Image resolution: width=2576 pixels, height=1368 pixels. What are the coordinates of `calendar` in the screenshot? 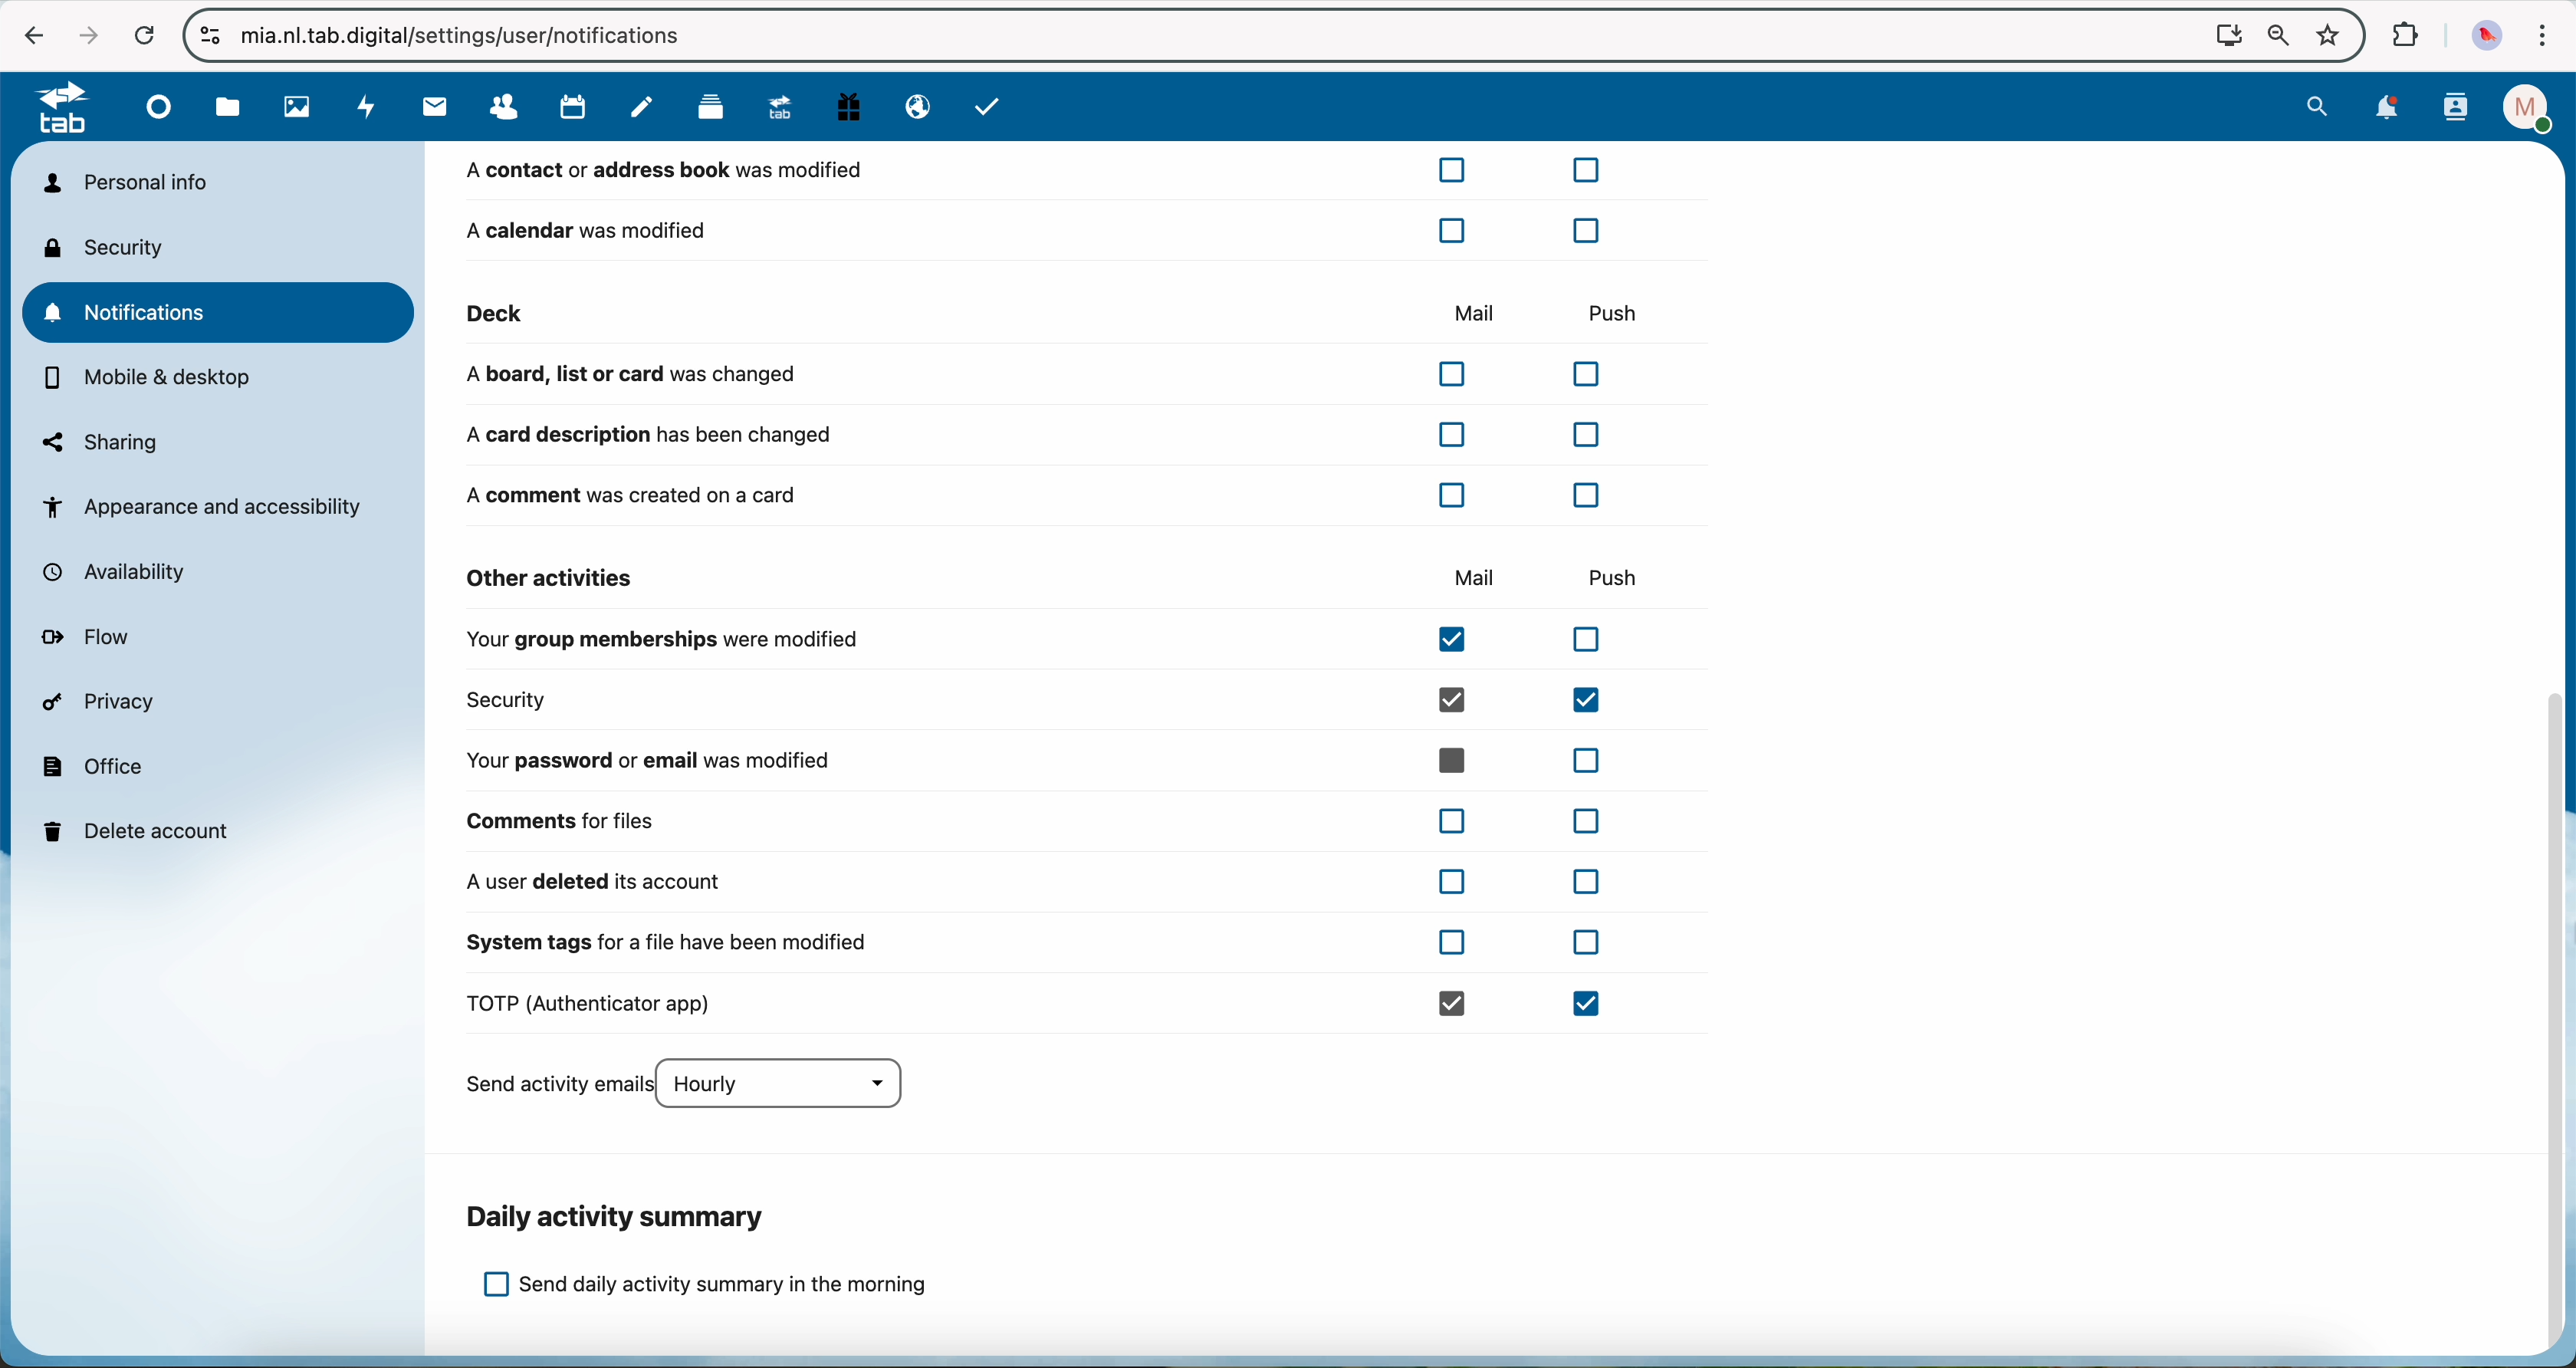 It's located at (575, 108).